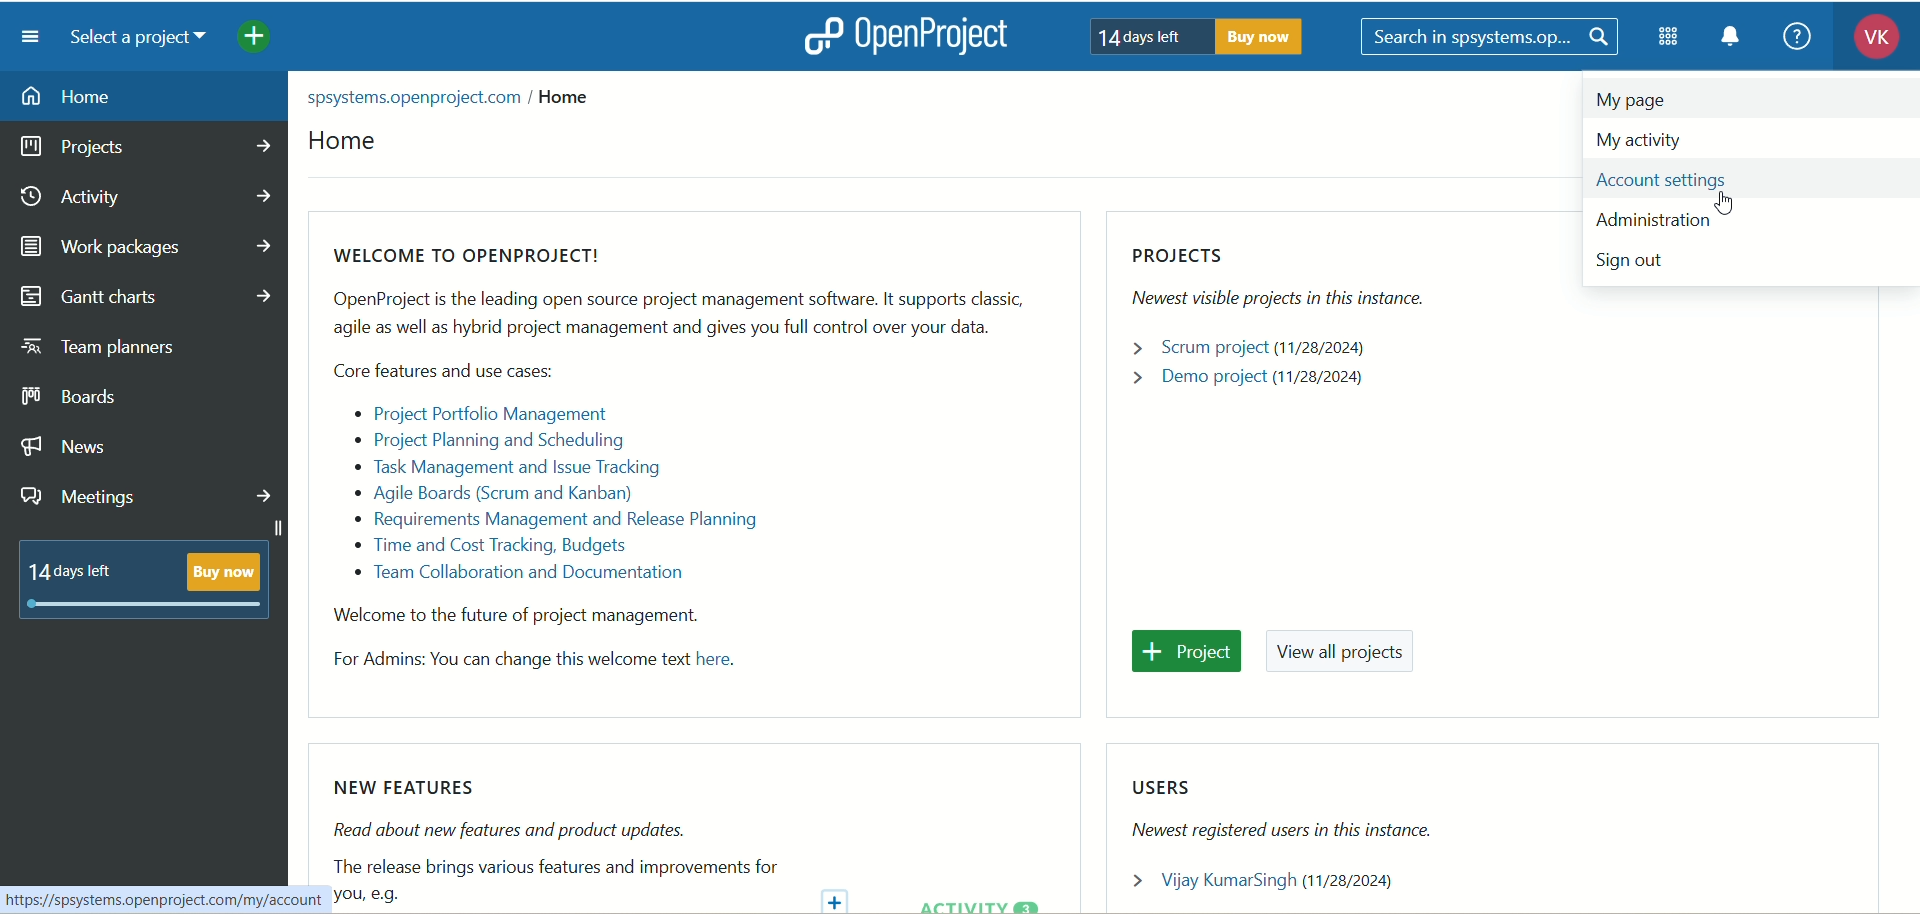 Image resolution: width=1920 pixels, height=914 pixels. Describe the element at coordinates (101, 347) in the screenshot. I see `team planners` at that location.